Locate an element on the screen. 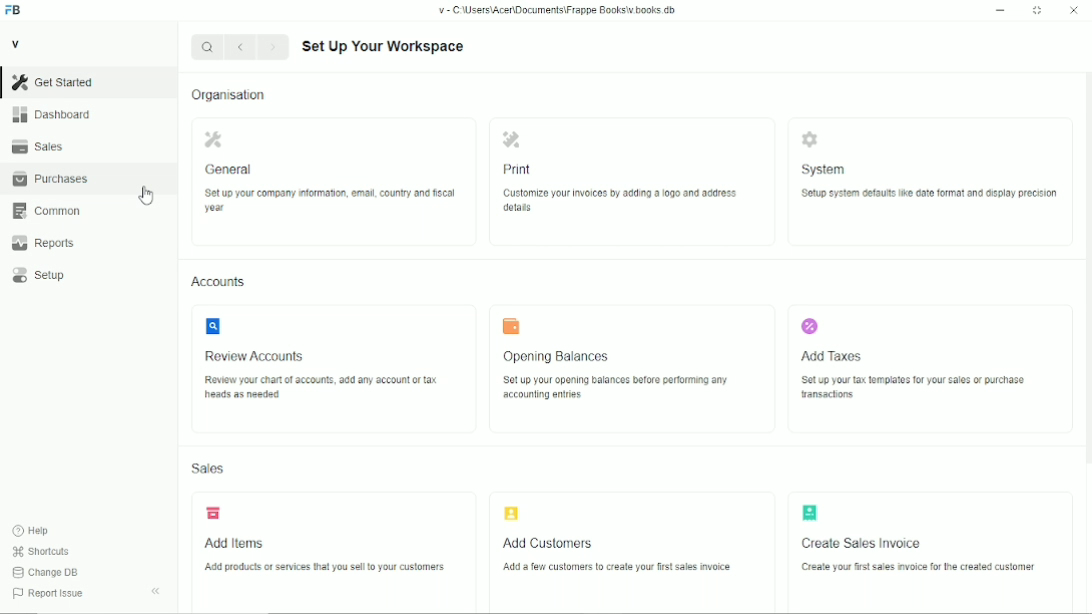 Image resolution: width=1092 pixels, height=614 pixels.  Setup system defaults like date format and display precision is located at coordinates (929, 203).